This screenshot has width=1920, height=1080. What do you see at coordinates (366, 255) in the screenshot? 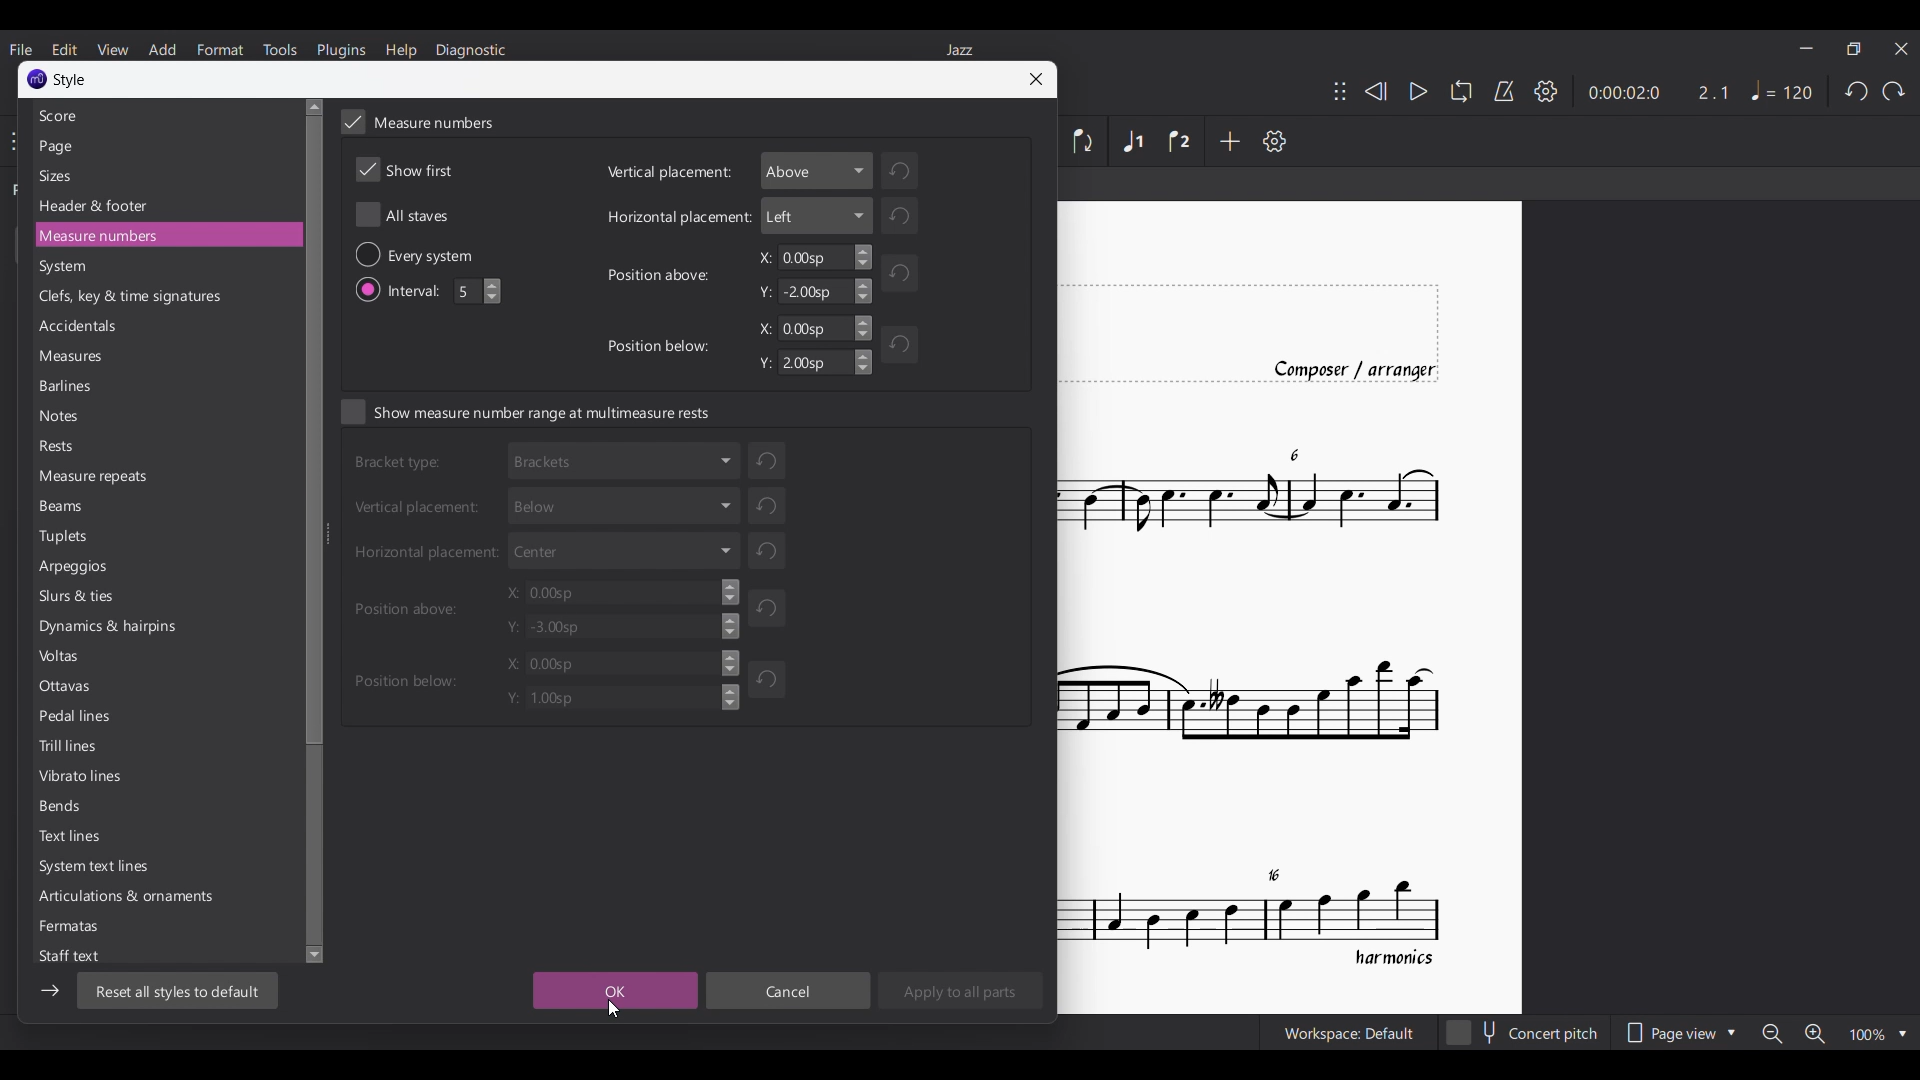
I see `Radio` at bounding box center [366, 255].